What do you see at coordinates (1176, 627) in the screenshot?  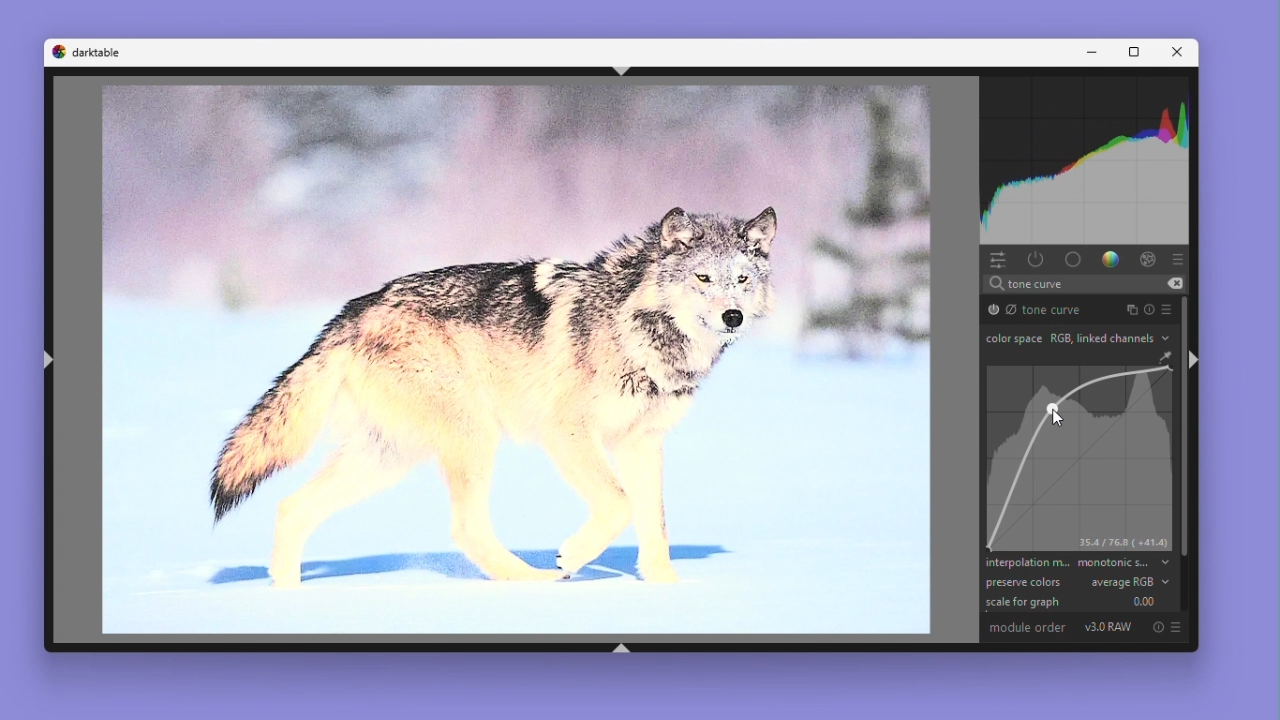 I see `preset` at bounding box center [1176, 627].